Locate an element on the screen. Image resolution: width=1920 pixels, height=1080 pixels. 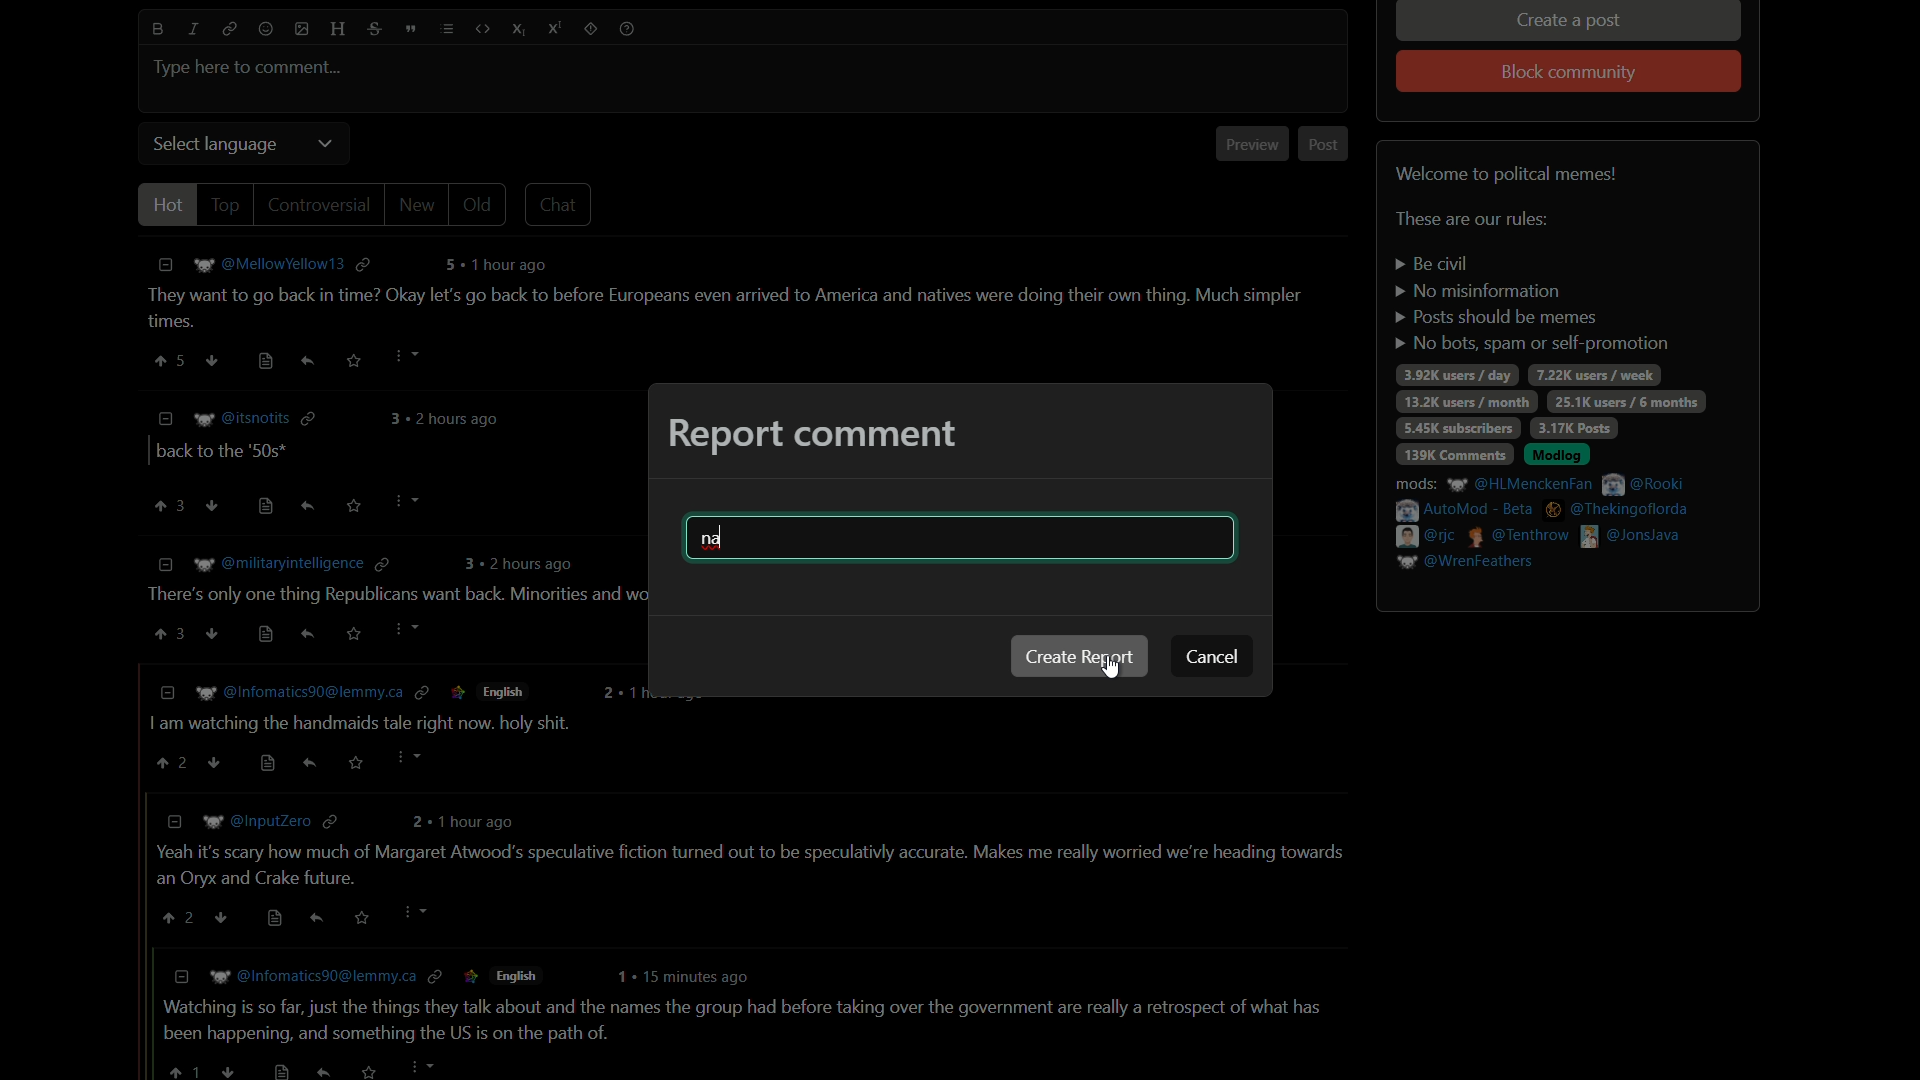
list is located at coordinates (445, 29).